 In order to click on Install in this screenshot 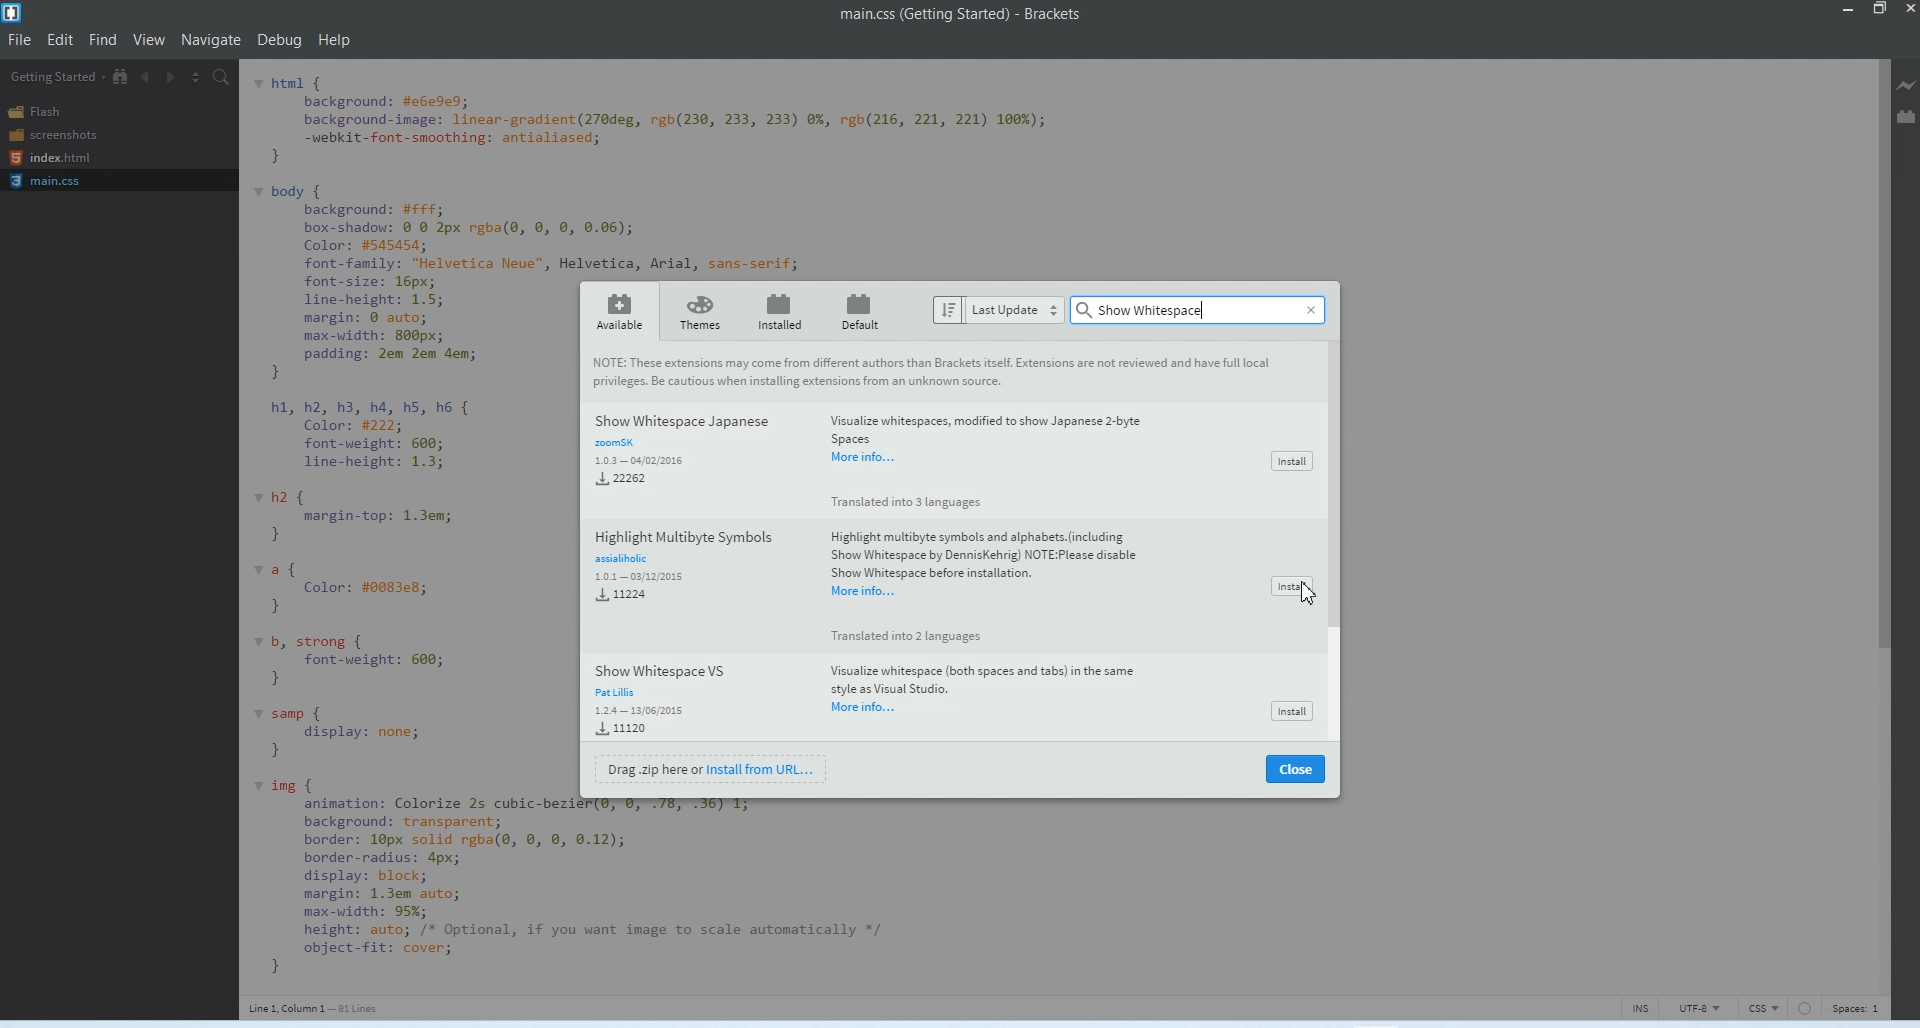, I will do `click(1293, 585)`.